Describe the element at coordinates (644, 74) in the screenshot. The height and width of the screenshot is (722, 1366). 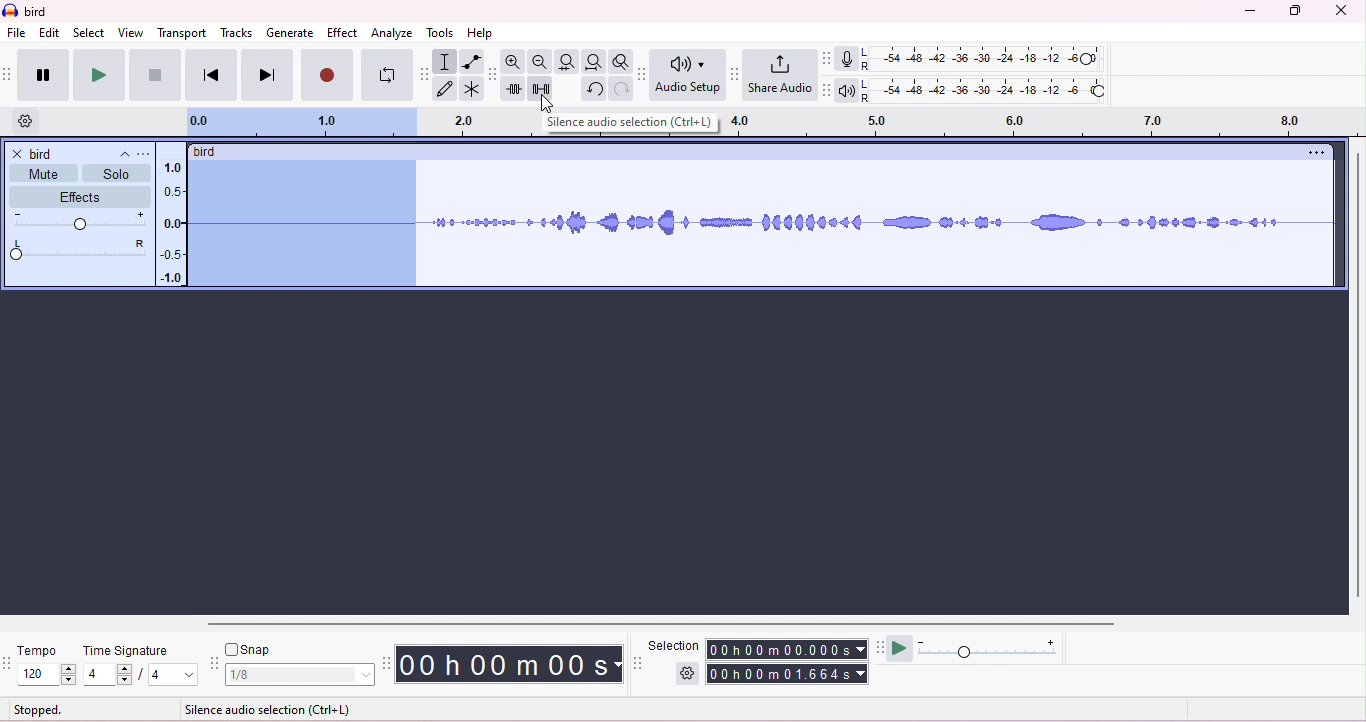
I see `audio set up tool bar` at that location.